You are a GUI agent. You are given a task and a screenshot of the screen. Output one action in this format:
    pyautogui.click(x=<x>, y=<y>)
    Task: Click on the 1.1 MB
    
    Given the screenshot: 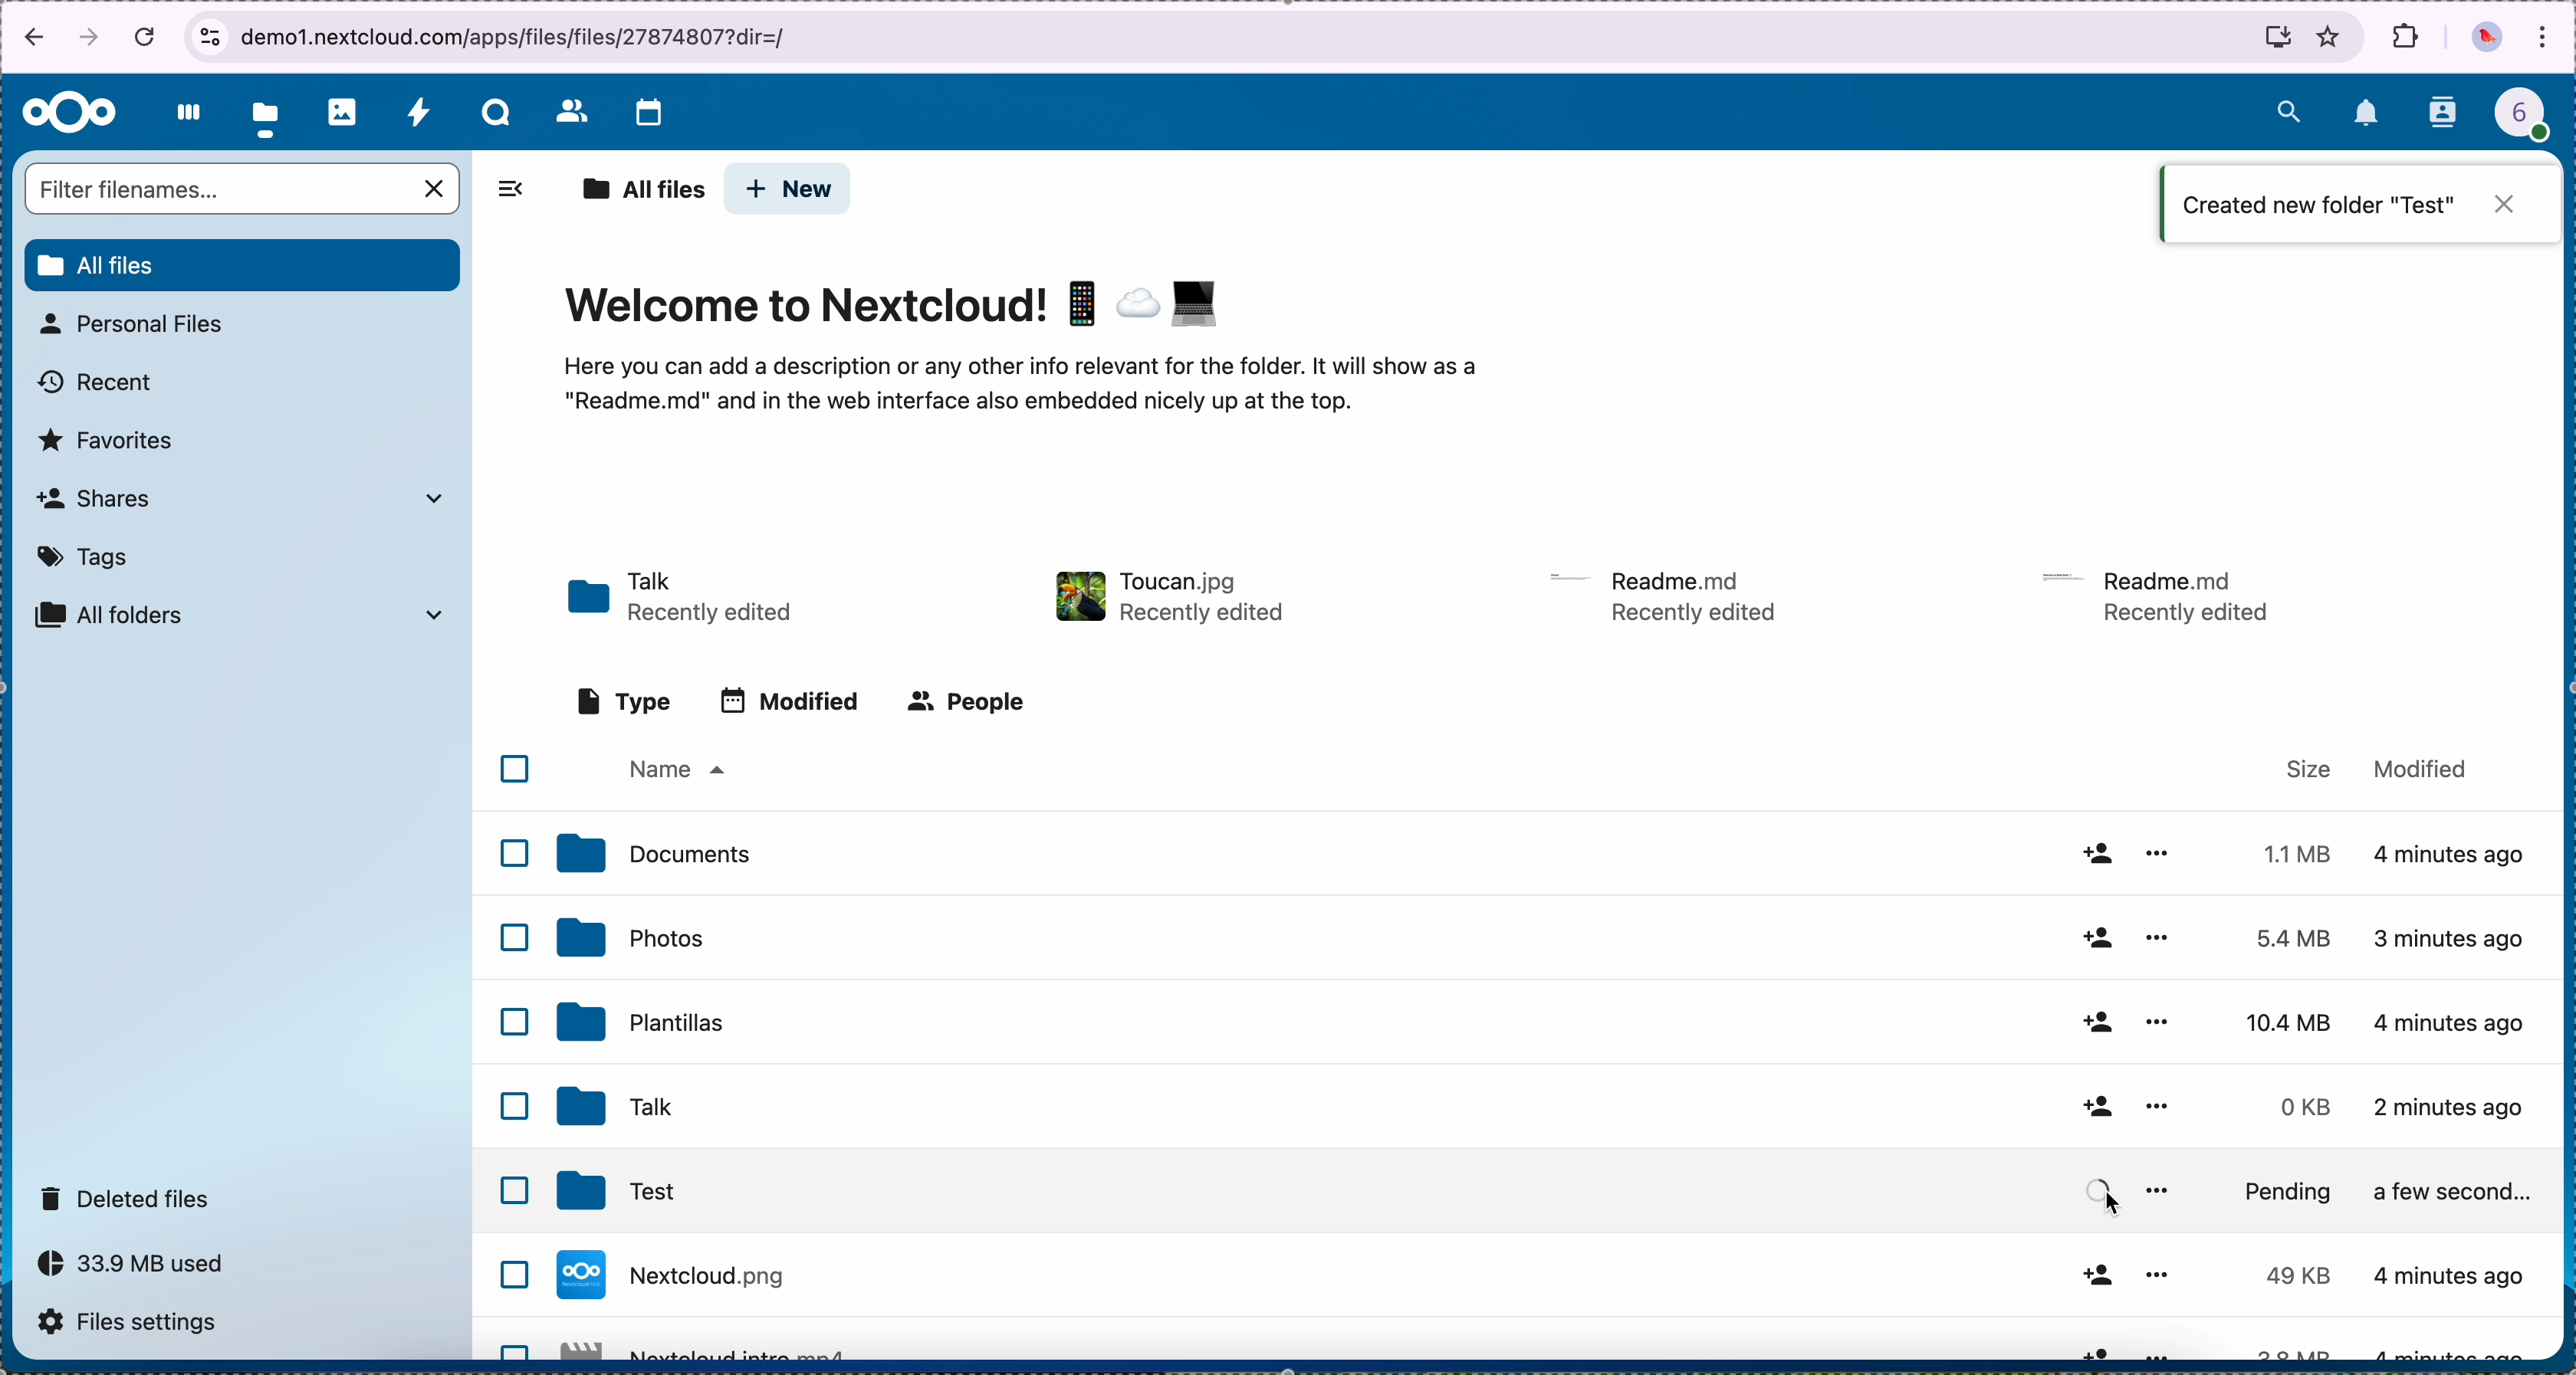 What is the action you would take?
    pyautogui.click(x=2291, y=850)
    